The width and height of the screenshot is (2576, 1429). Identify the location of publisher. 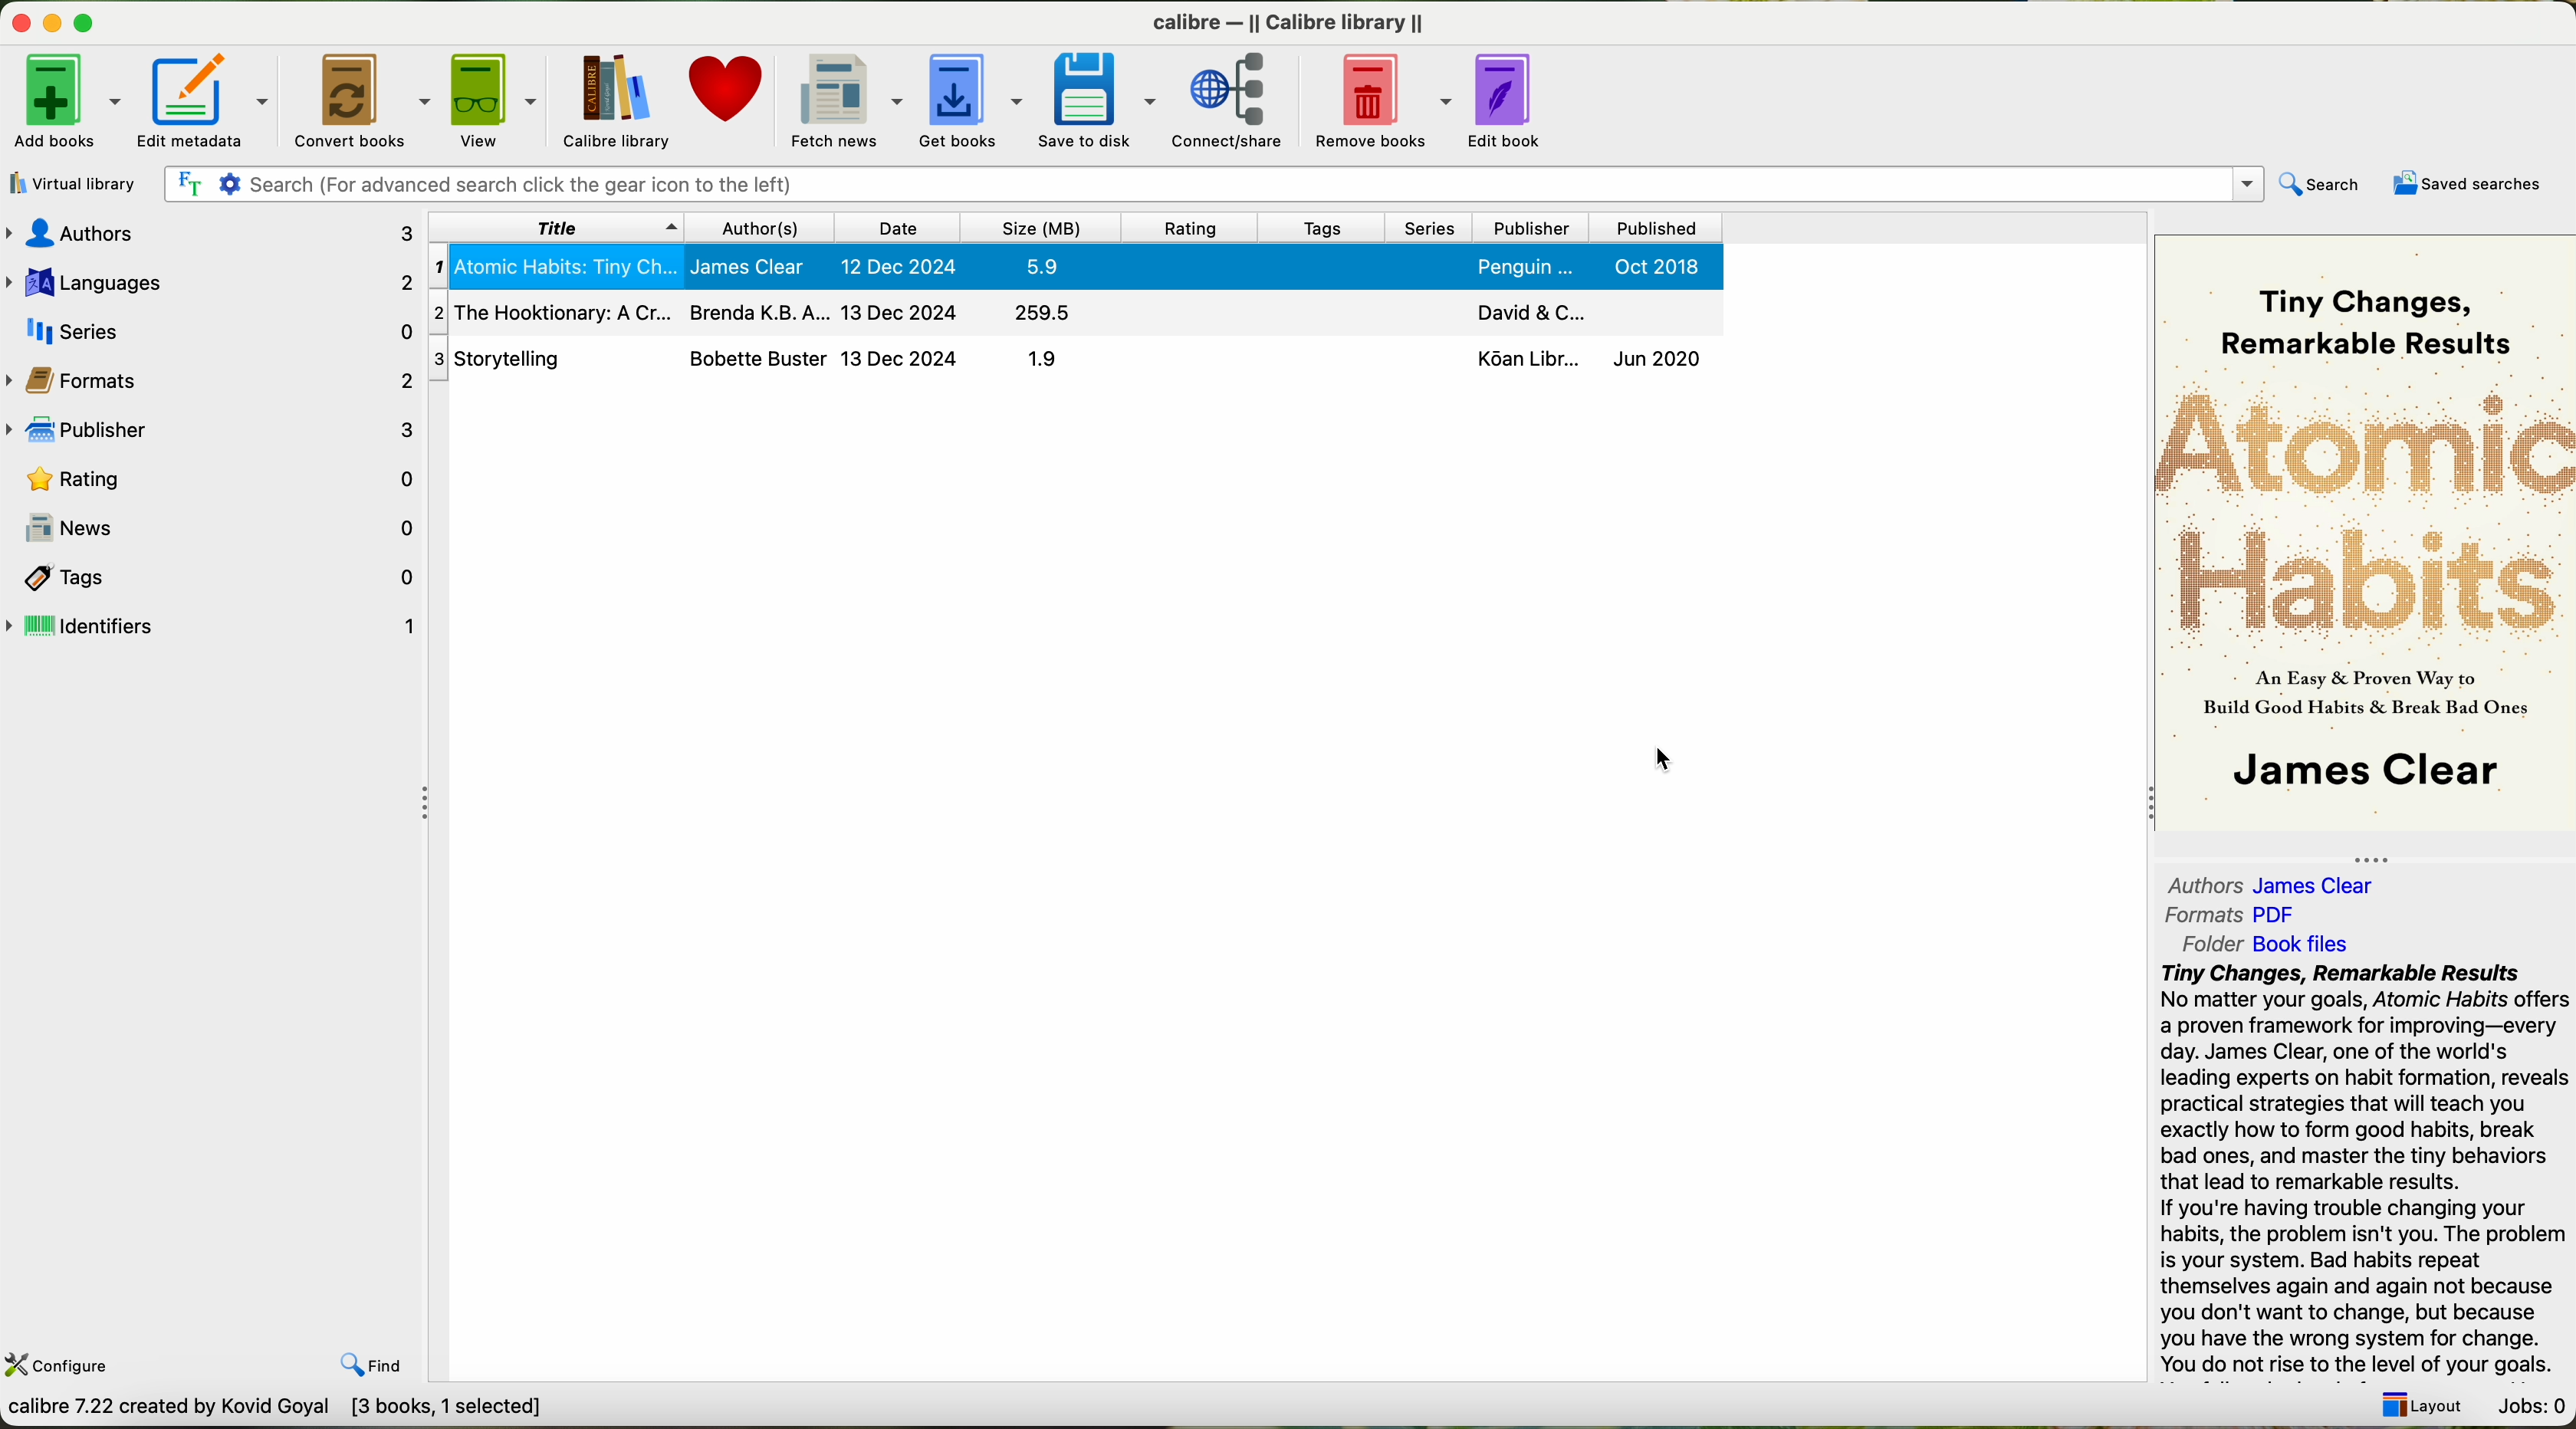
(214, 432).